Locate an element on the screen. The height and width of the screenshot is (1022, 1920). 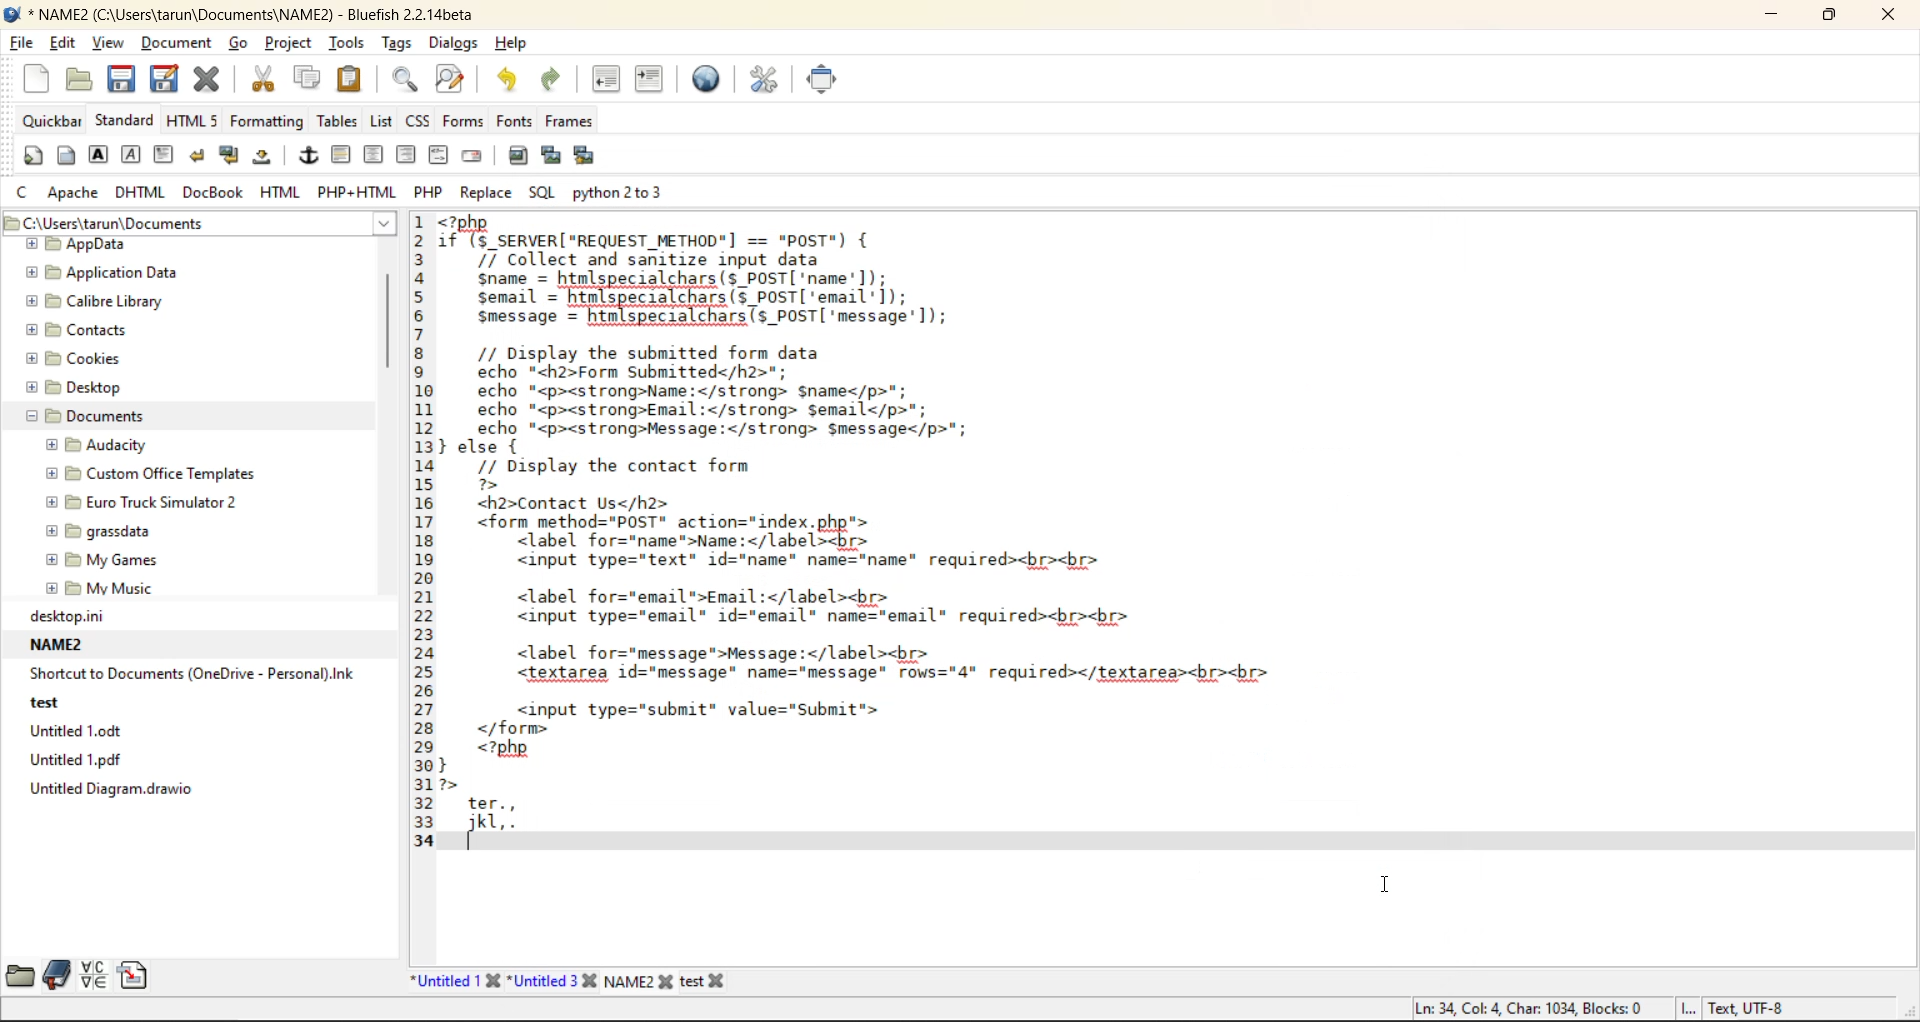
python 2 to 3 is located at coordinates (624, 191).